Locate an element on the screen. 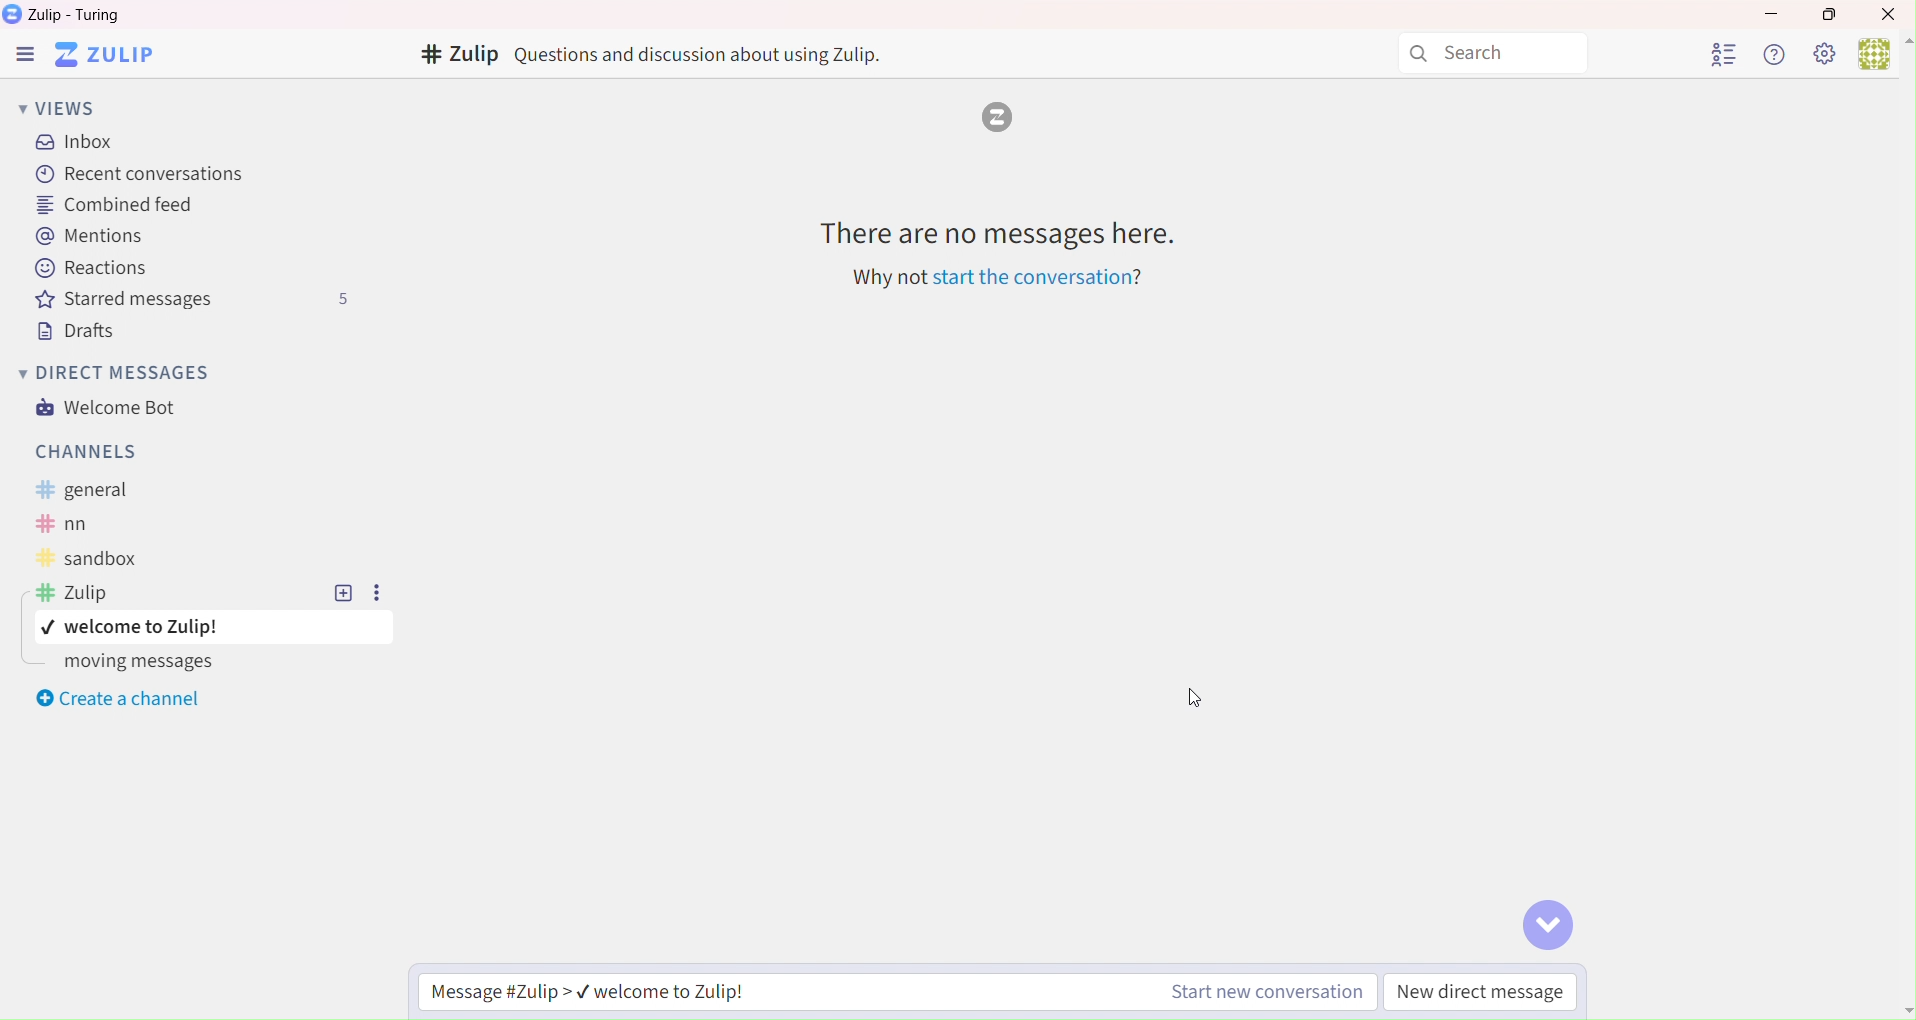 The image size is (1916, 1020). Text is located at coordinates (87, 560).